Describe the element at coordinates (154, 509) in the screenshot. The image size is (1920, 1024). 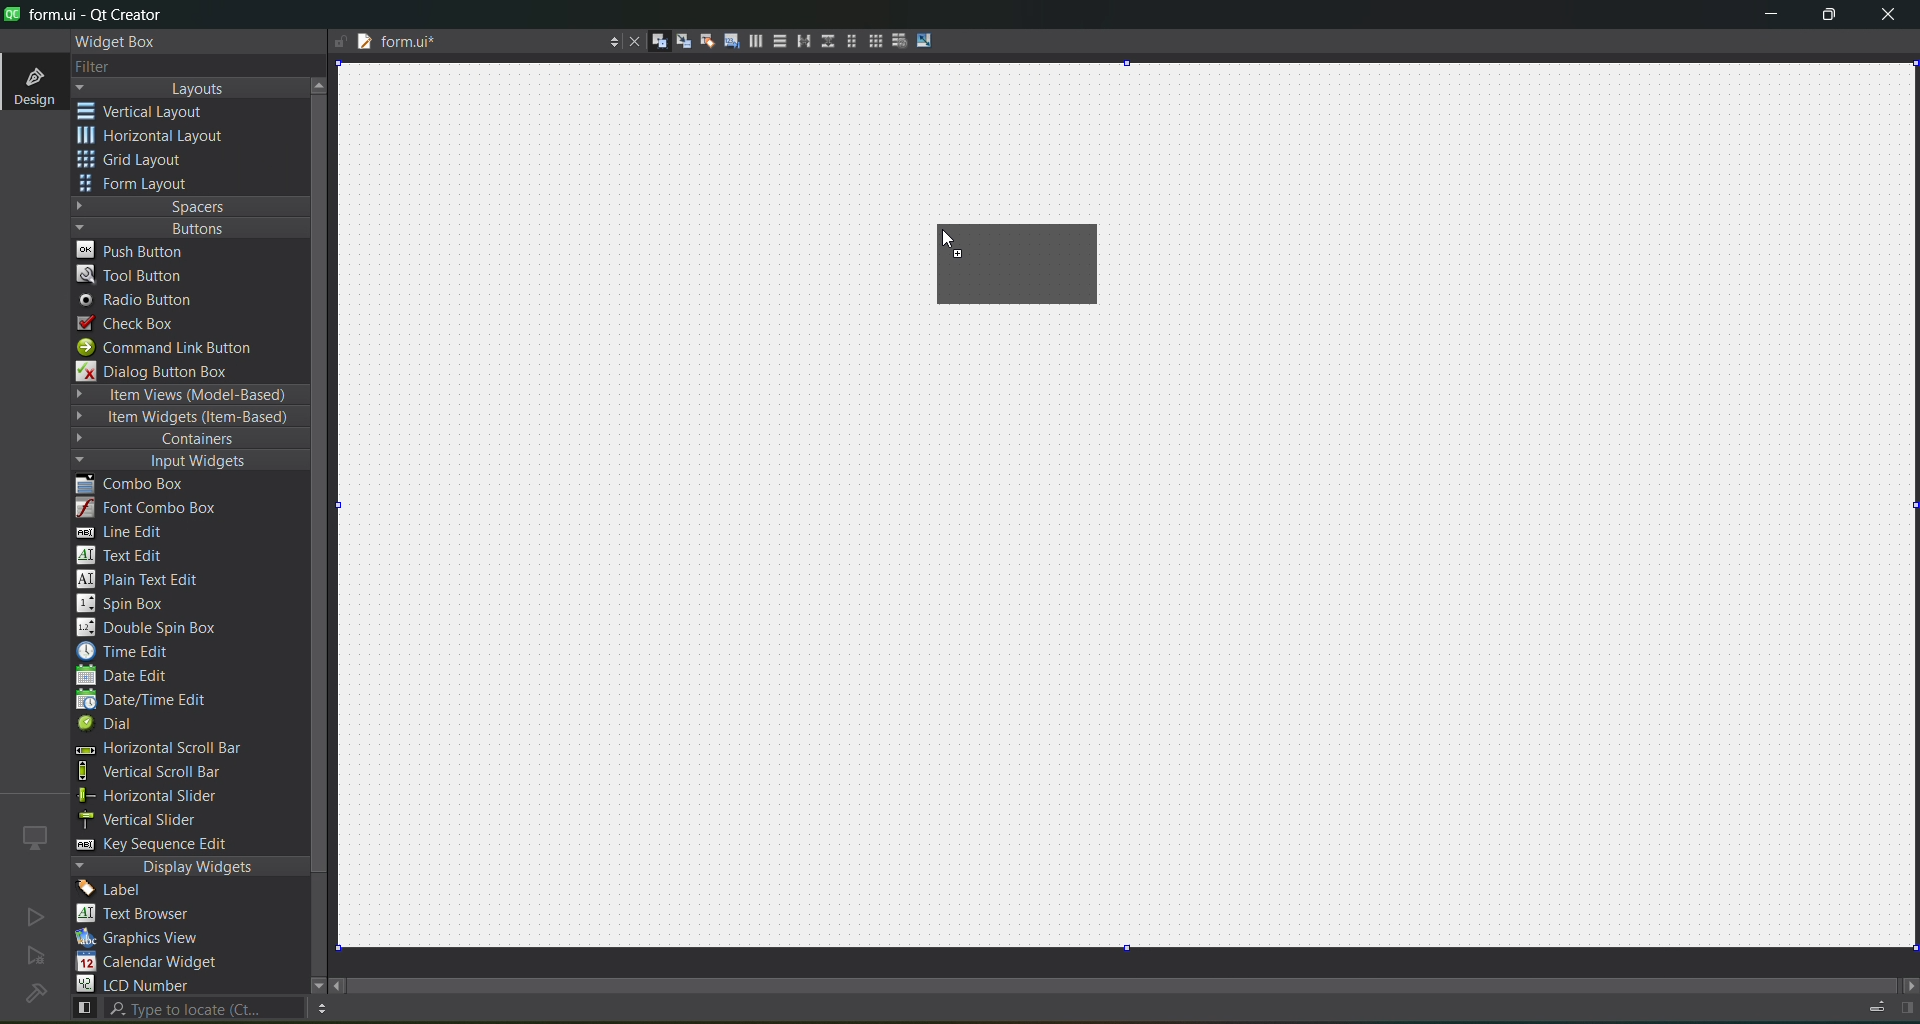
I see `font combo box` at that location.